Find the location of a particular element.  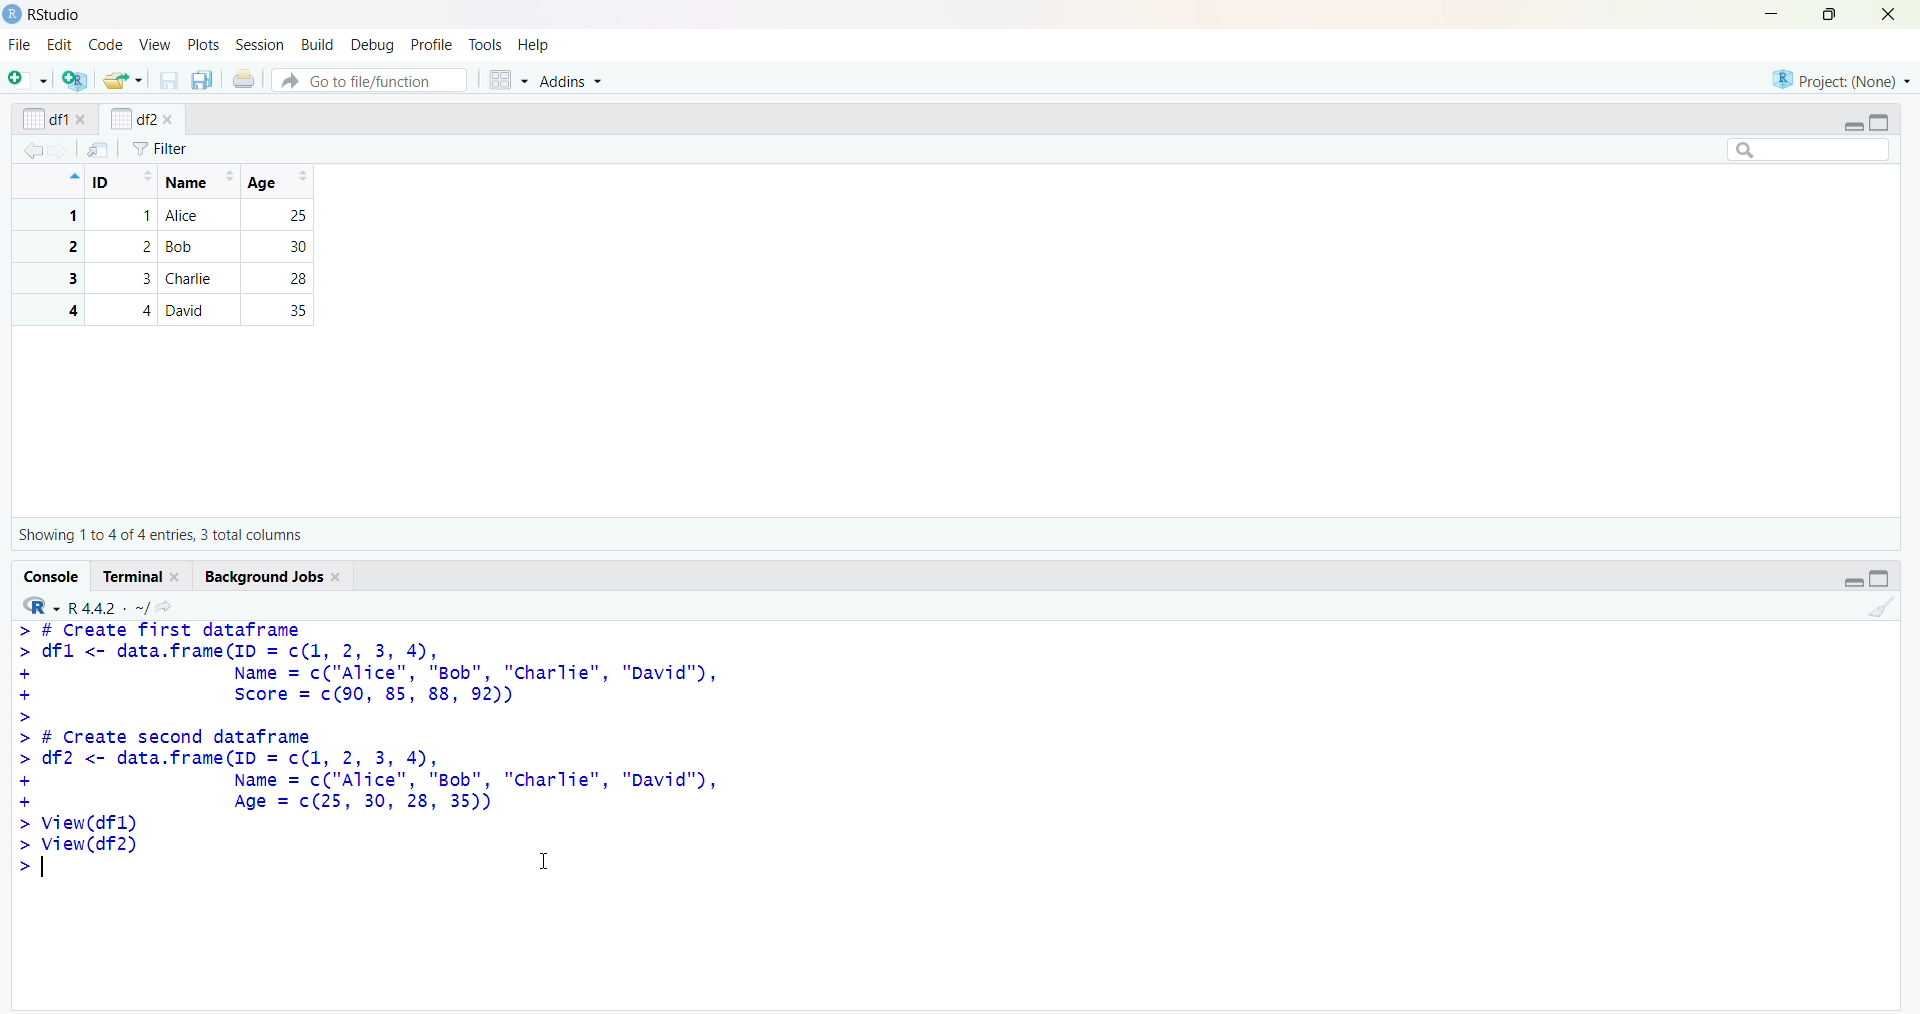

add R file is located at coordinates (76, 80).